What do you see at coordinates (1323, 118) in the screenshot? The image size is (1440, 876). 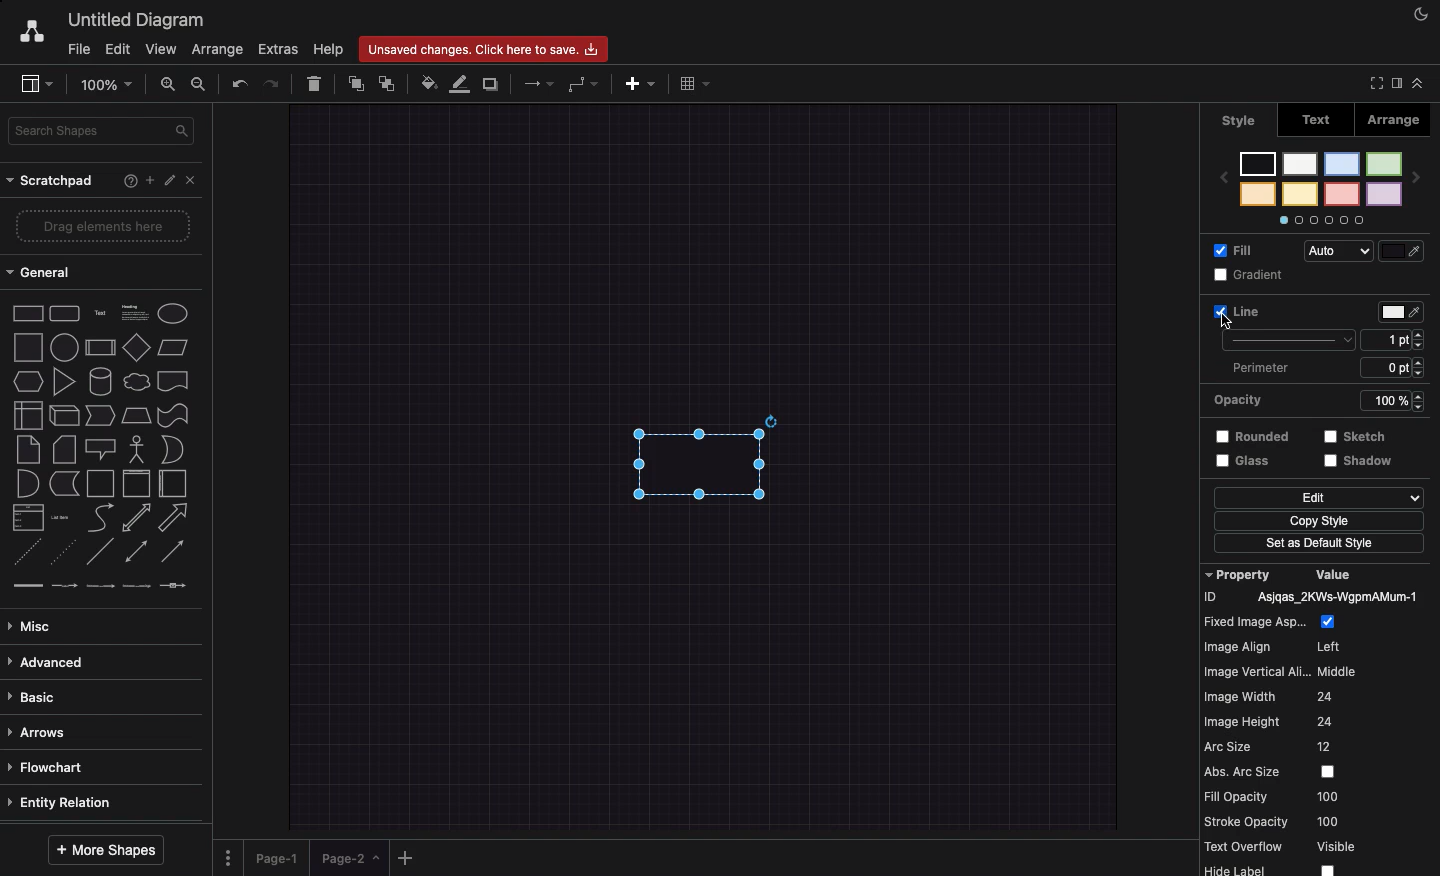 I see `Text` at bounding box center [1323, 118].